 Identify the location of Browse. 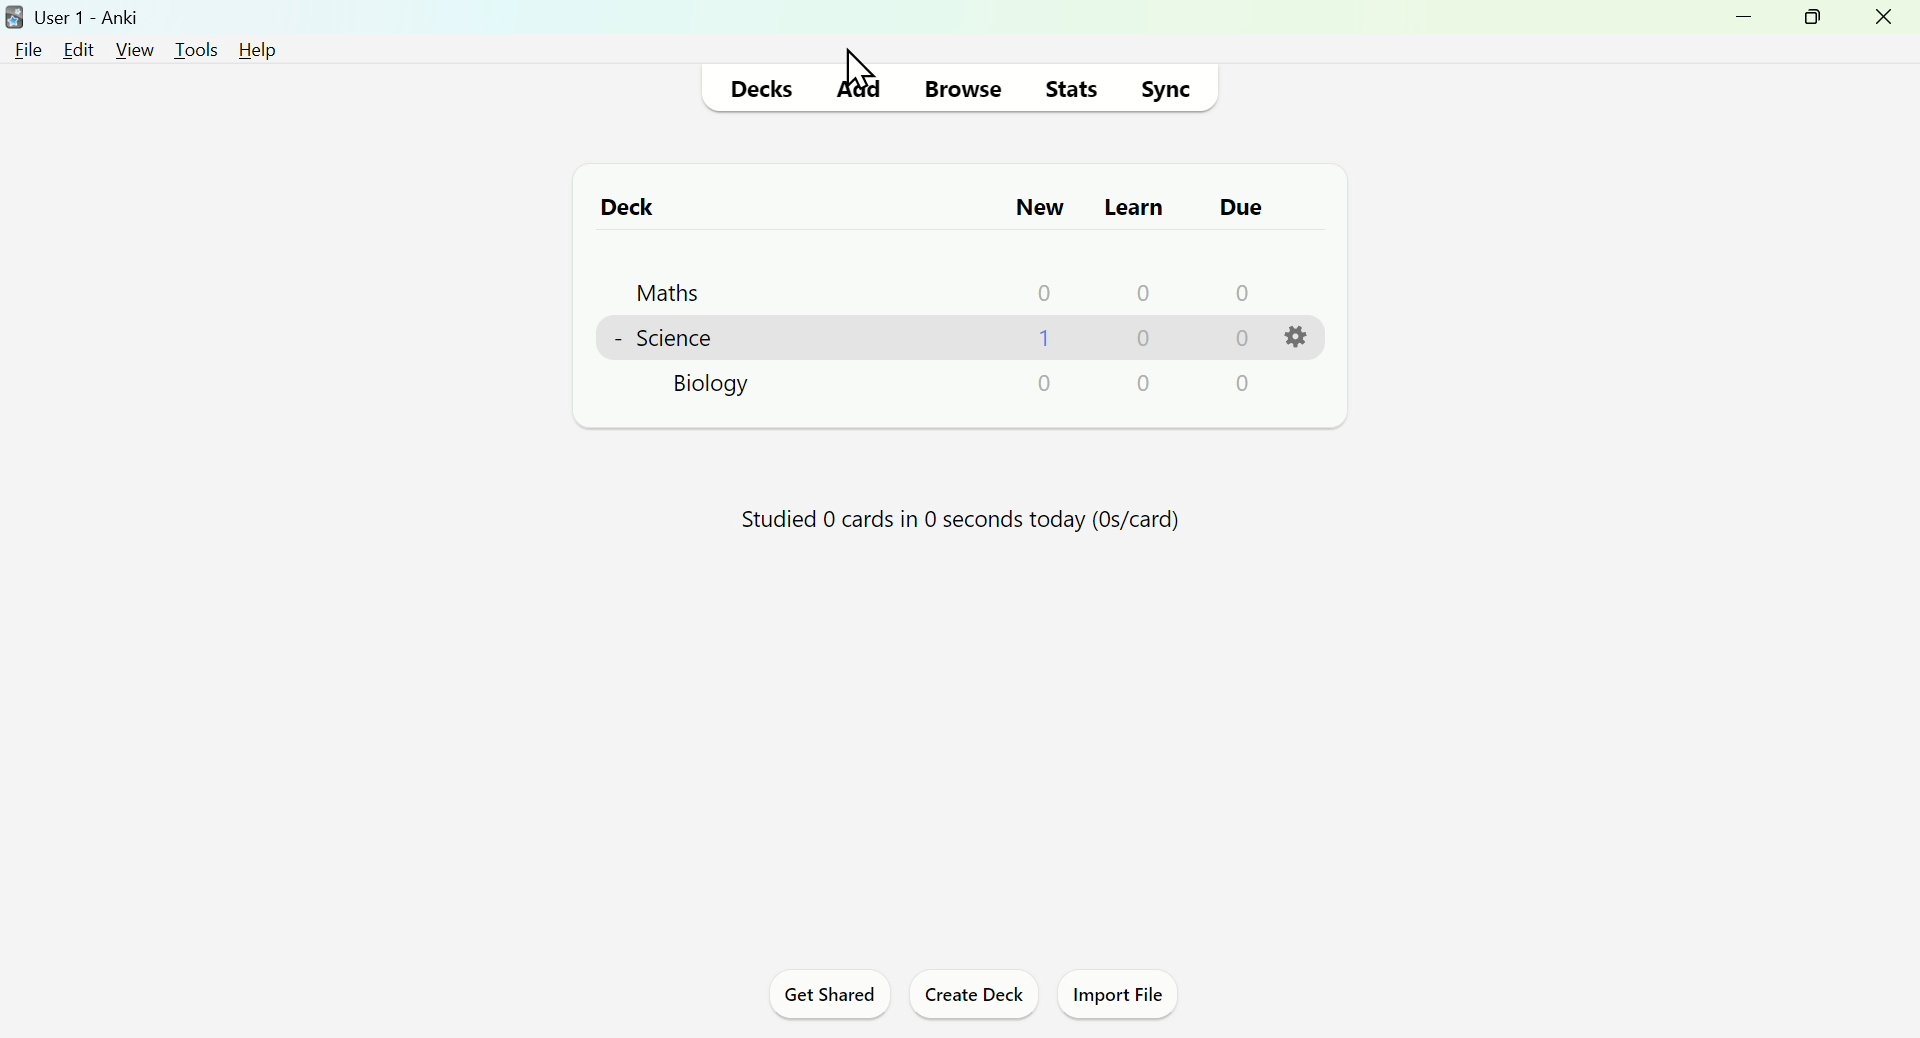
(958, 91).